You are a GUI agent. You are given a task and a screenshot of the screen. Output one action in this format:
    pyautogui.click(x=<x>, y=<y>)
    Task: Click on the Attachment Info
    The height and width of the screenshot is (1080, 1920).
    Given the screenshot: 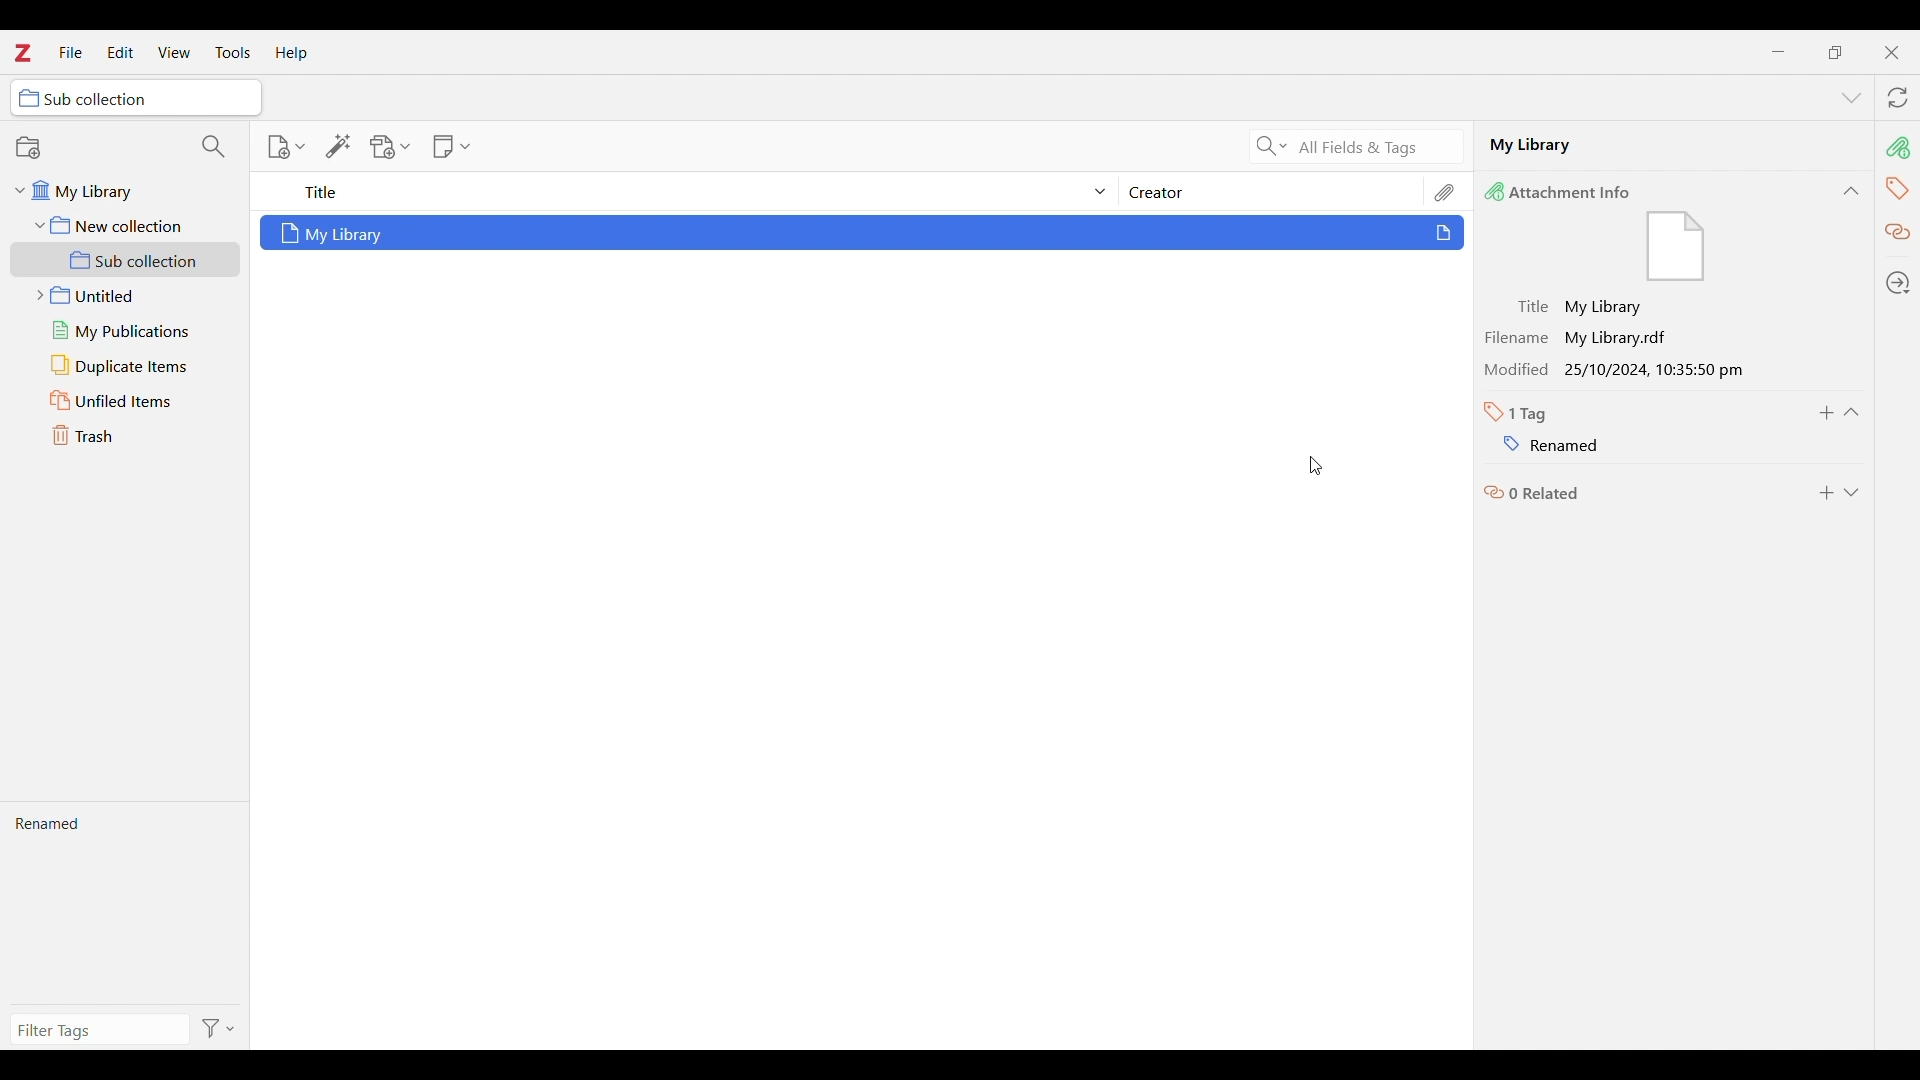 What is the action you would take?
    pyautogui.click(x=1563, y=191)
    